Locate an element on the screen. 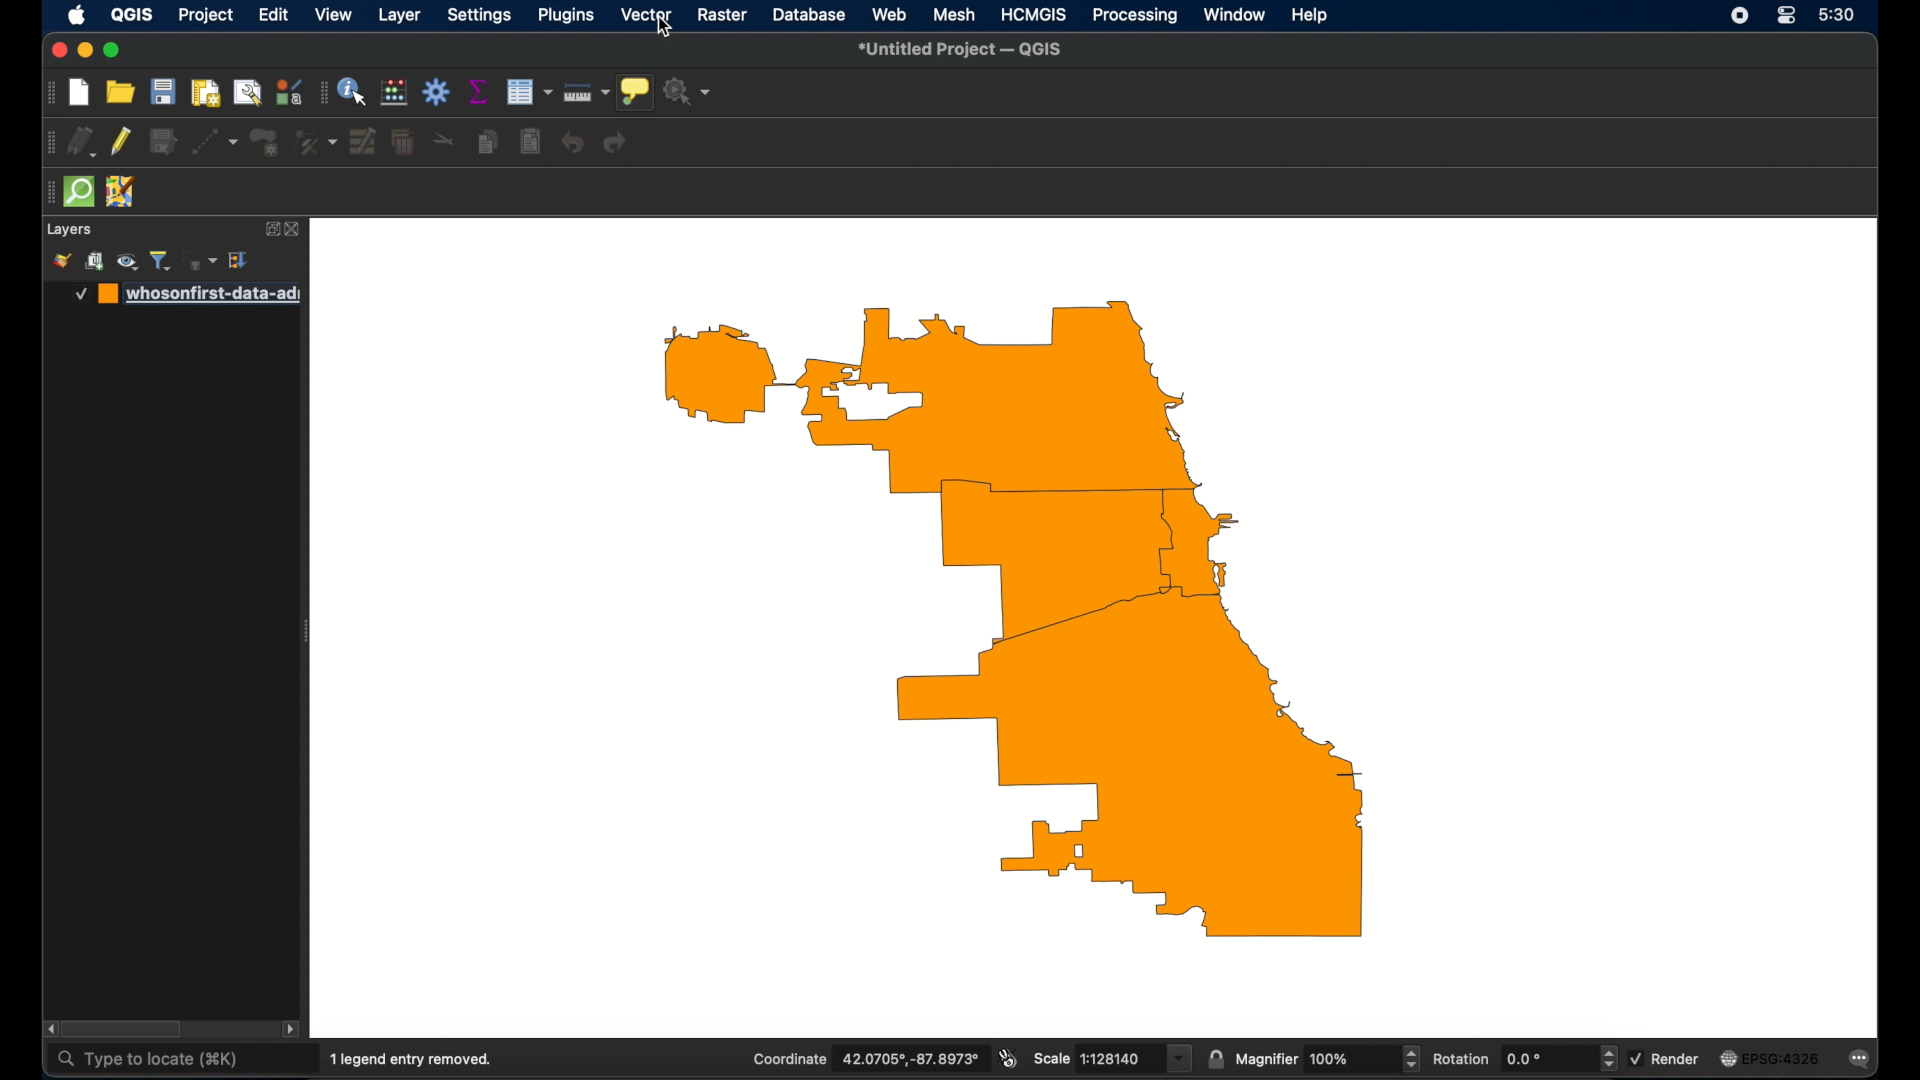 The image size is (1920, 1080). US  westside map is located at coordinates (1031, 625).